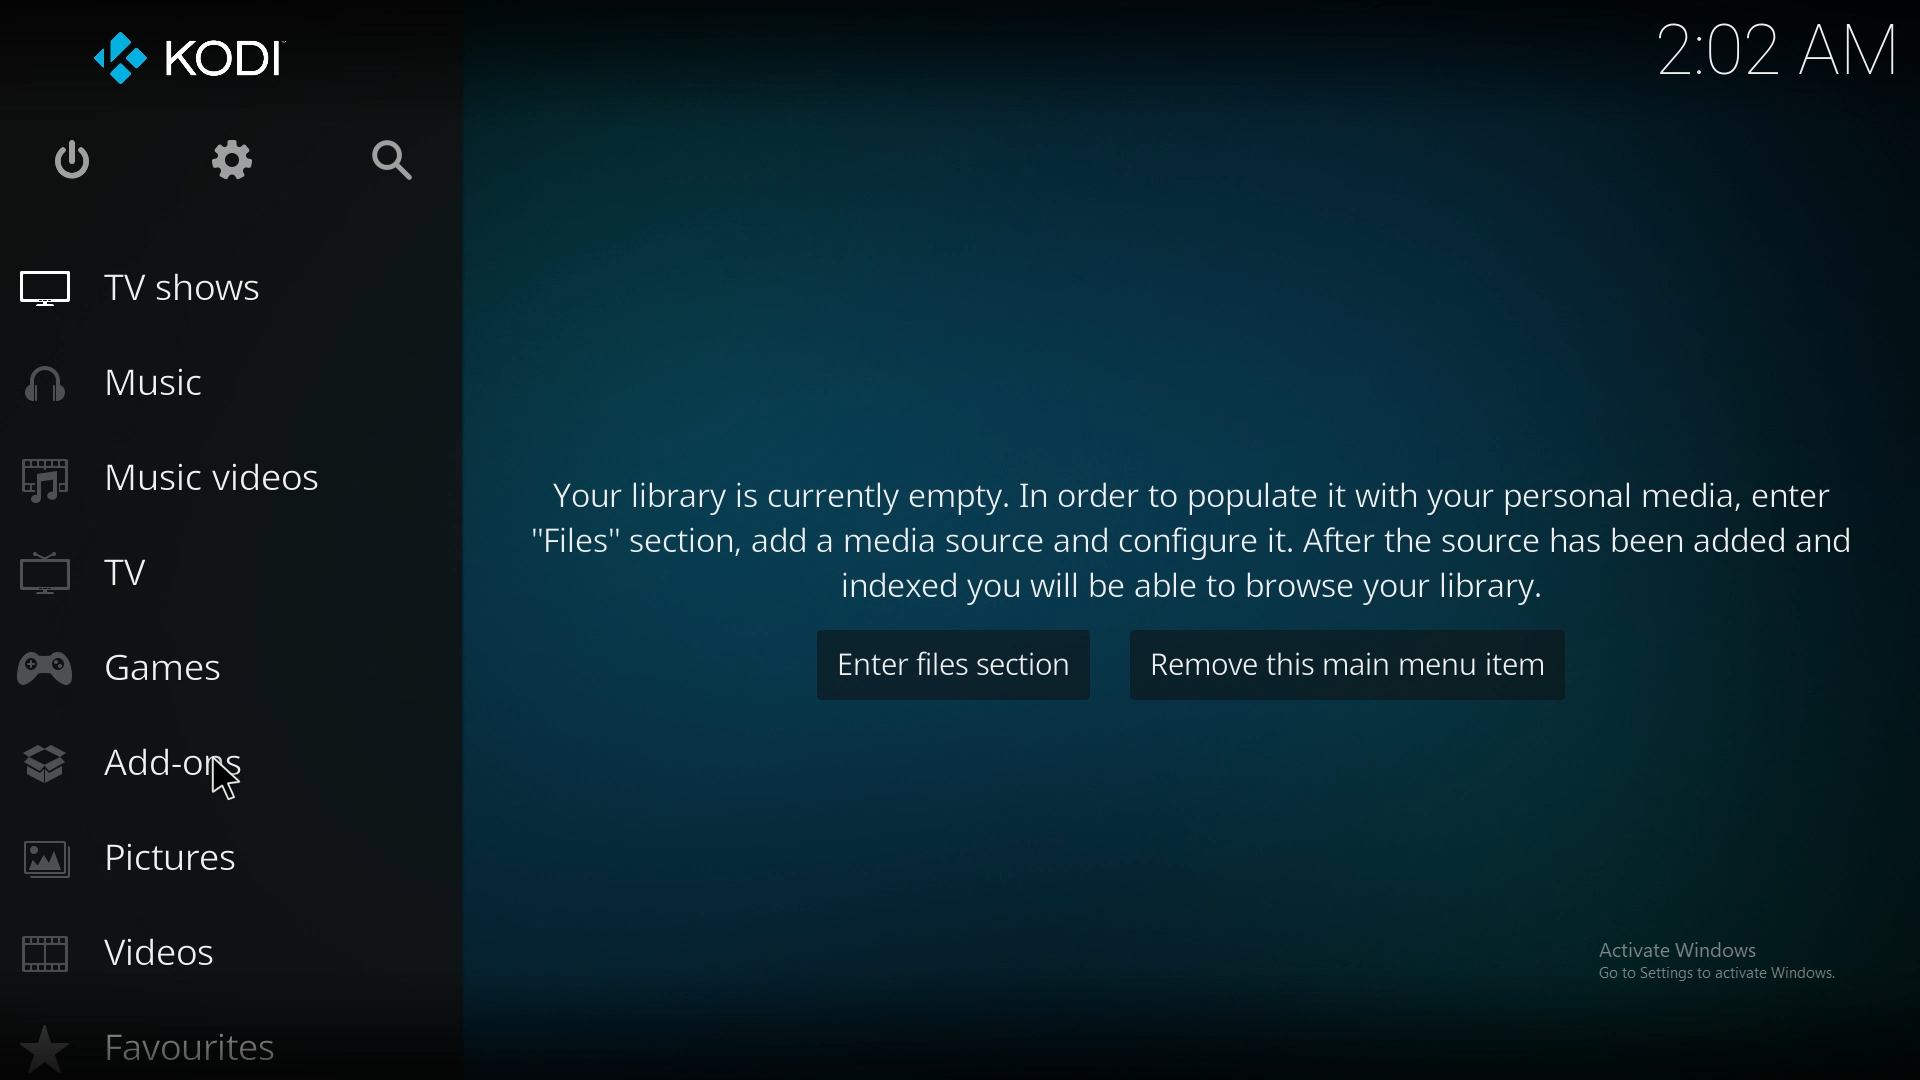 This screenshot has height=1080, width=1920. What do you see at coordinates (74, 161) in the screenshot?
I see `power options` at bounding box center [74, 161].